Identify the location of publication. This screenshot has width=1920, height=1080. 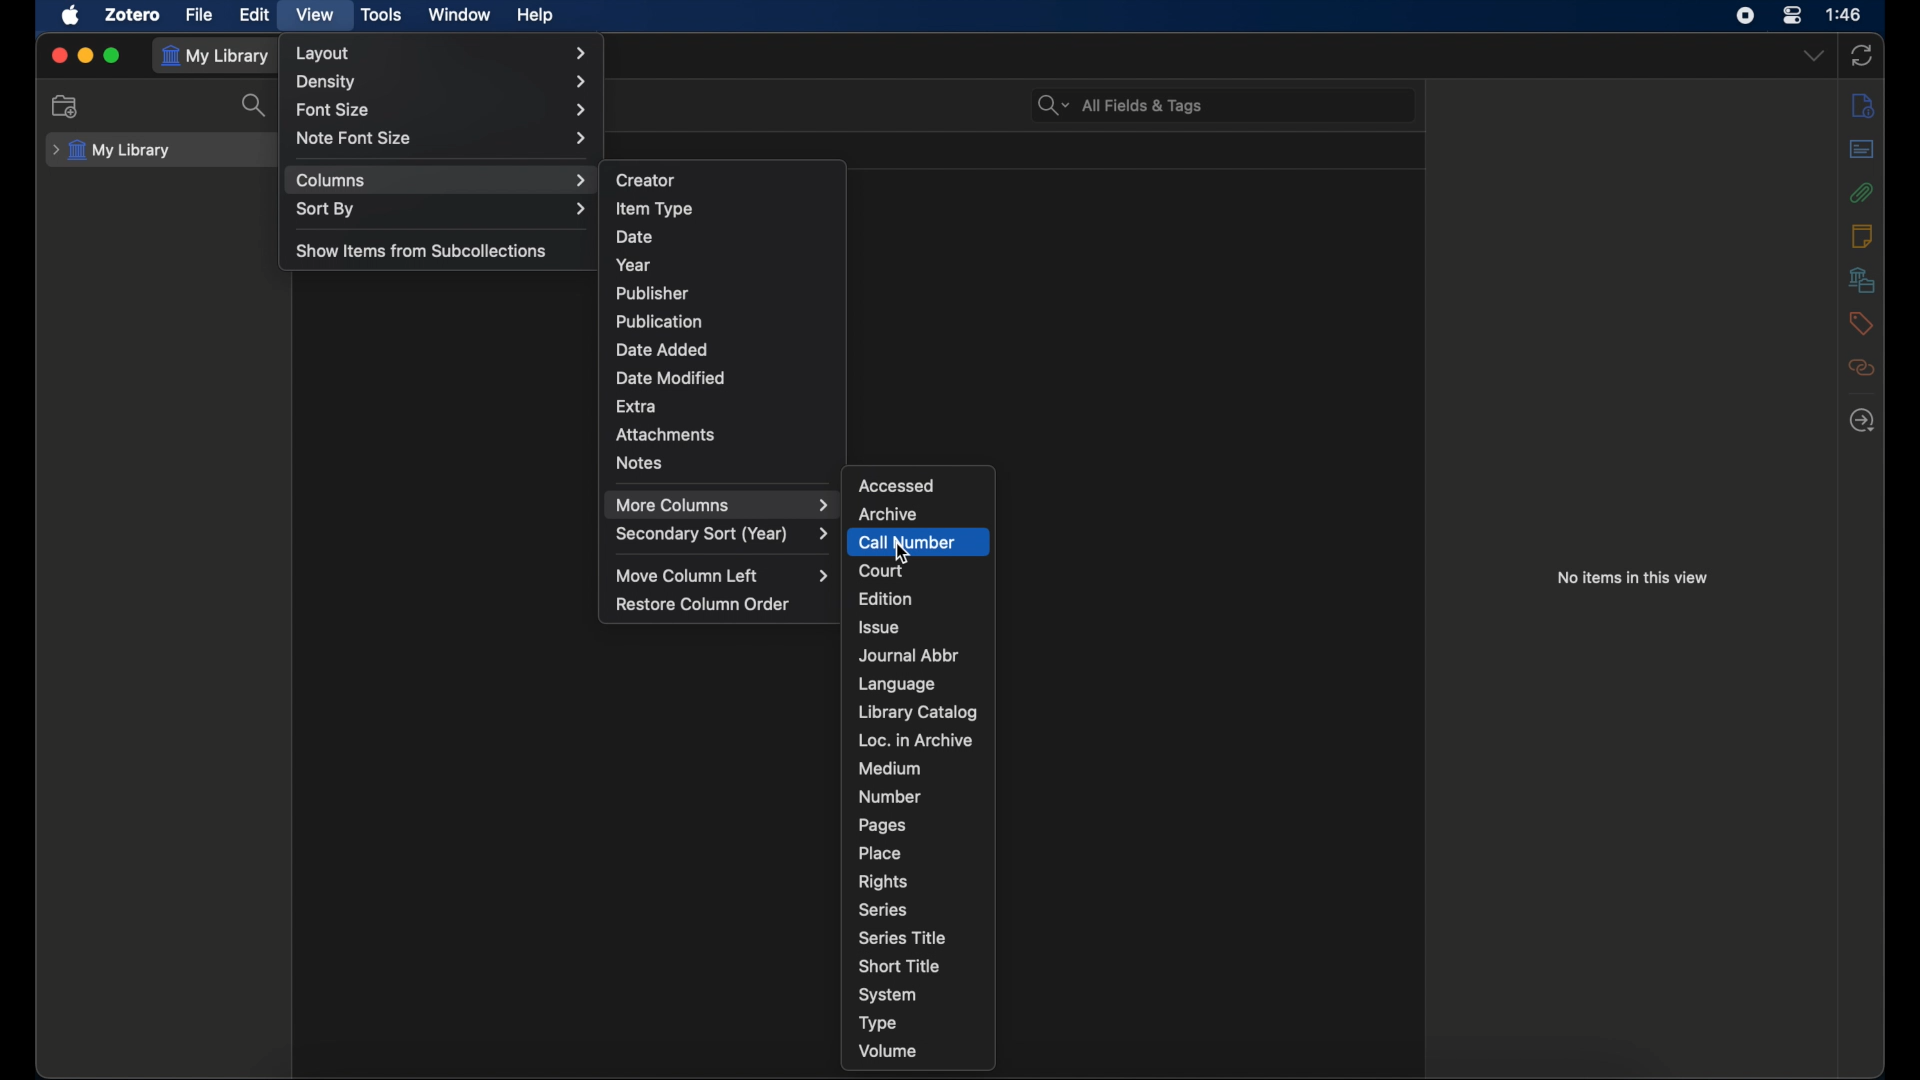
(658, 320).